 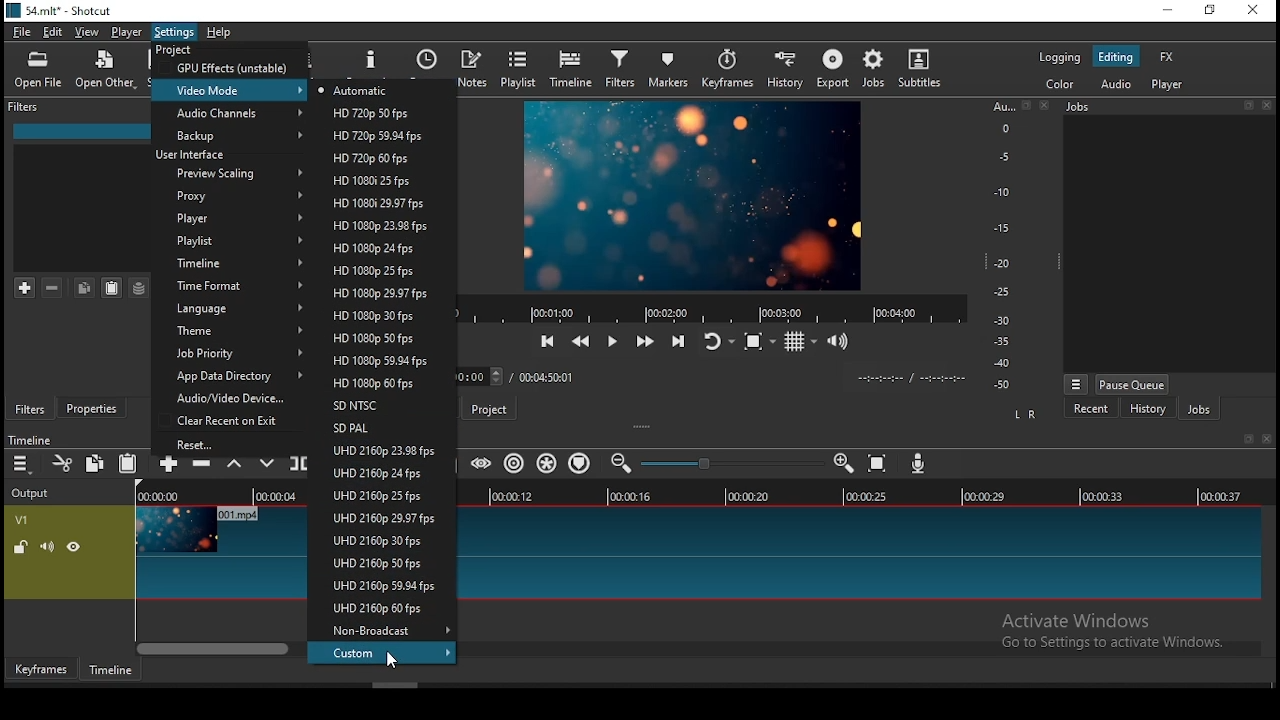 What do you see at coordinates (385, 653) in the screenshot?
I see `custom` at bounding box center [385, 653].